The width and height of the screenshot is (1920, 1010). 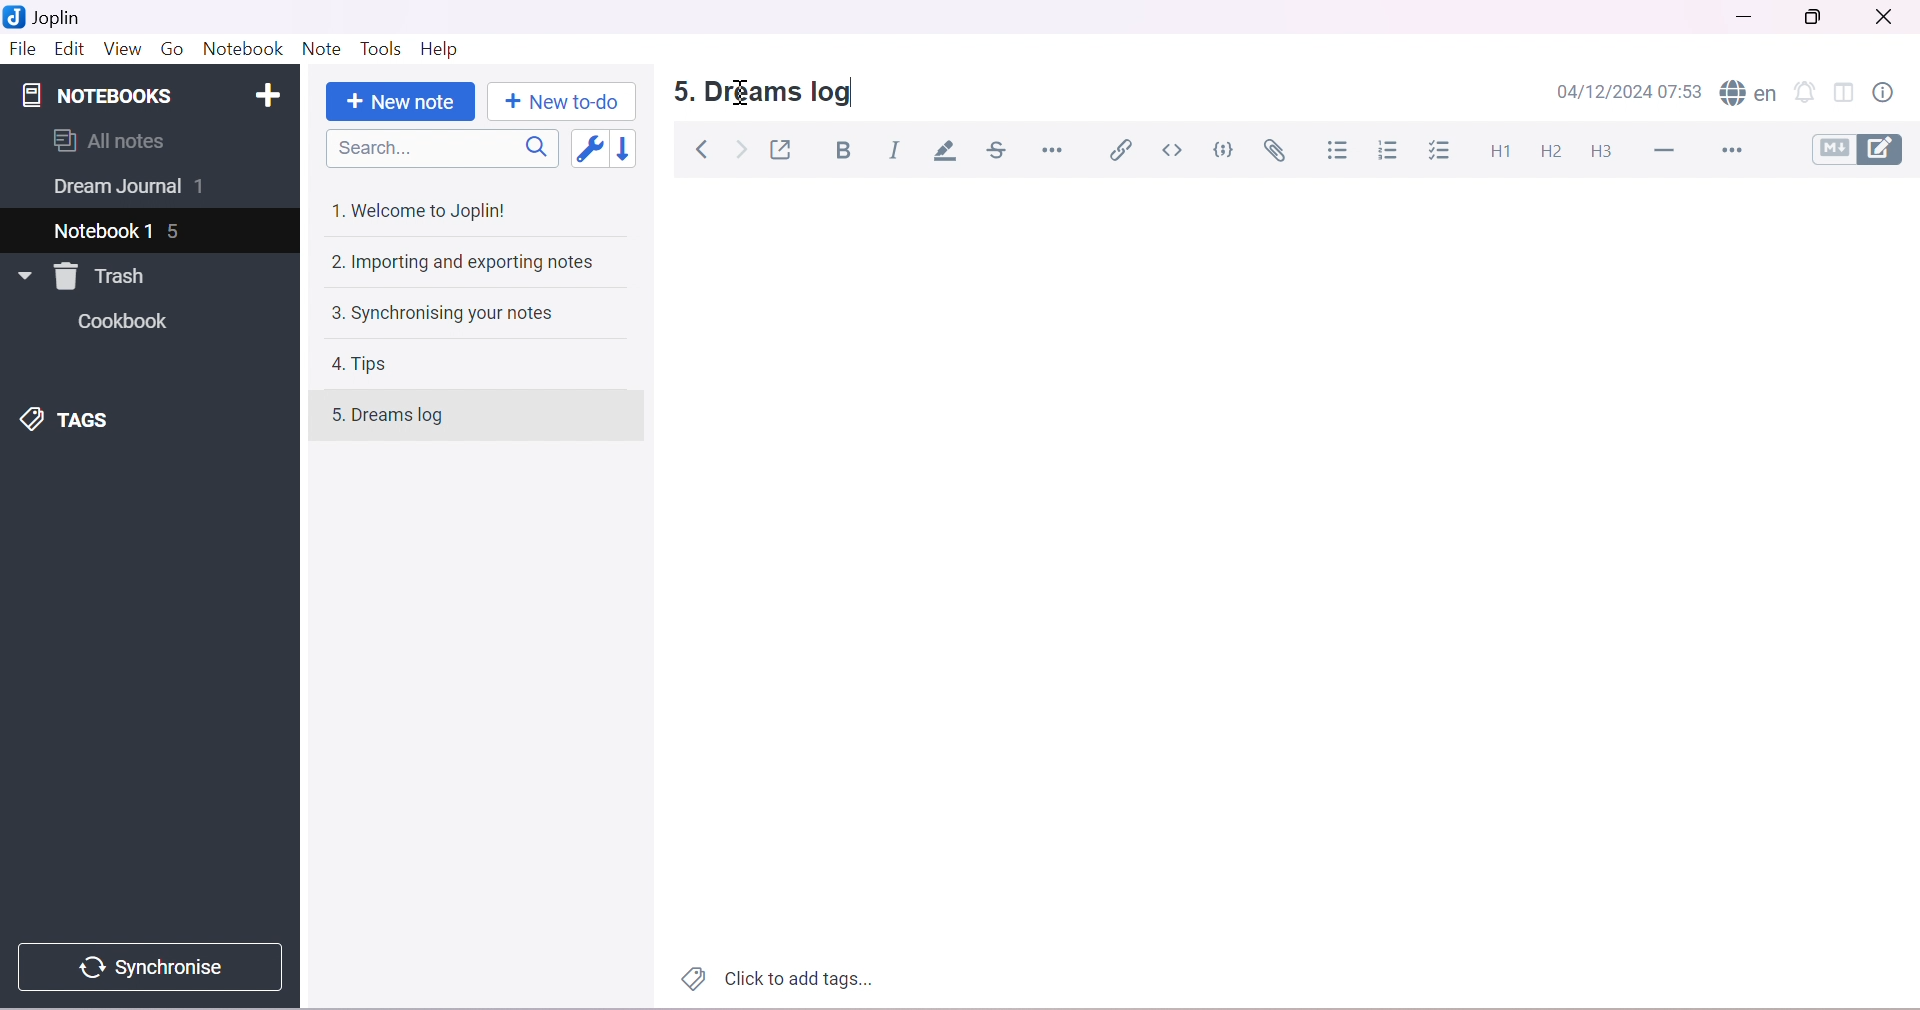 What do you see at coordinates (560, 102) in the screenshot?
I see `New to-do` at bounding box center [560, 102].